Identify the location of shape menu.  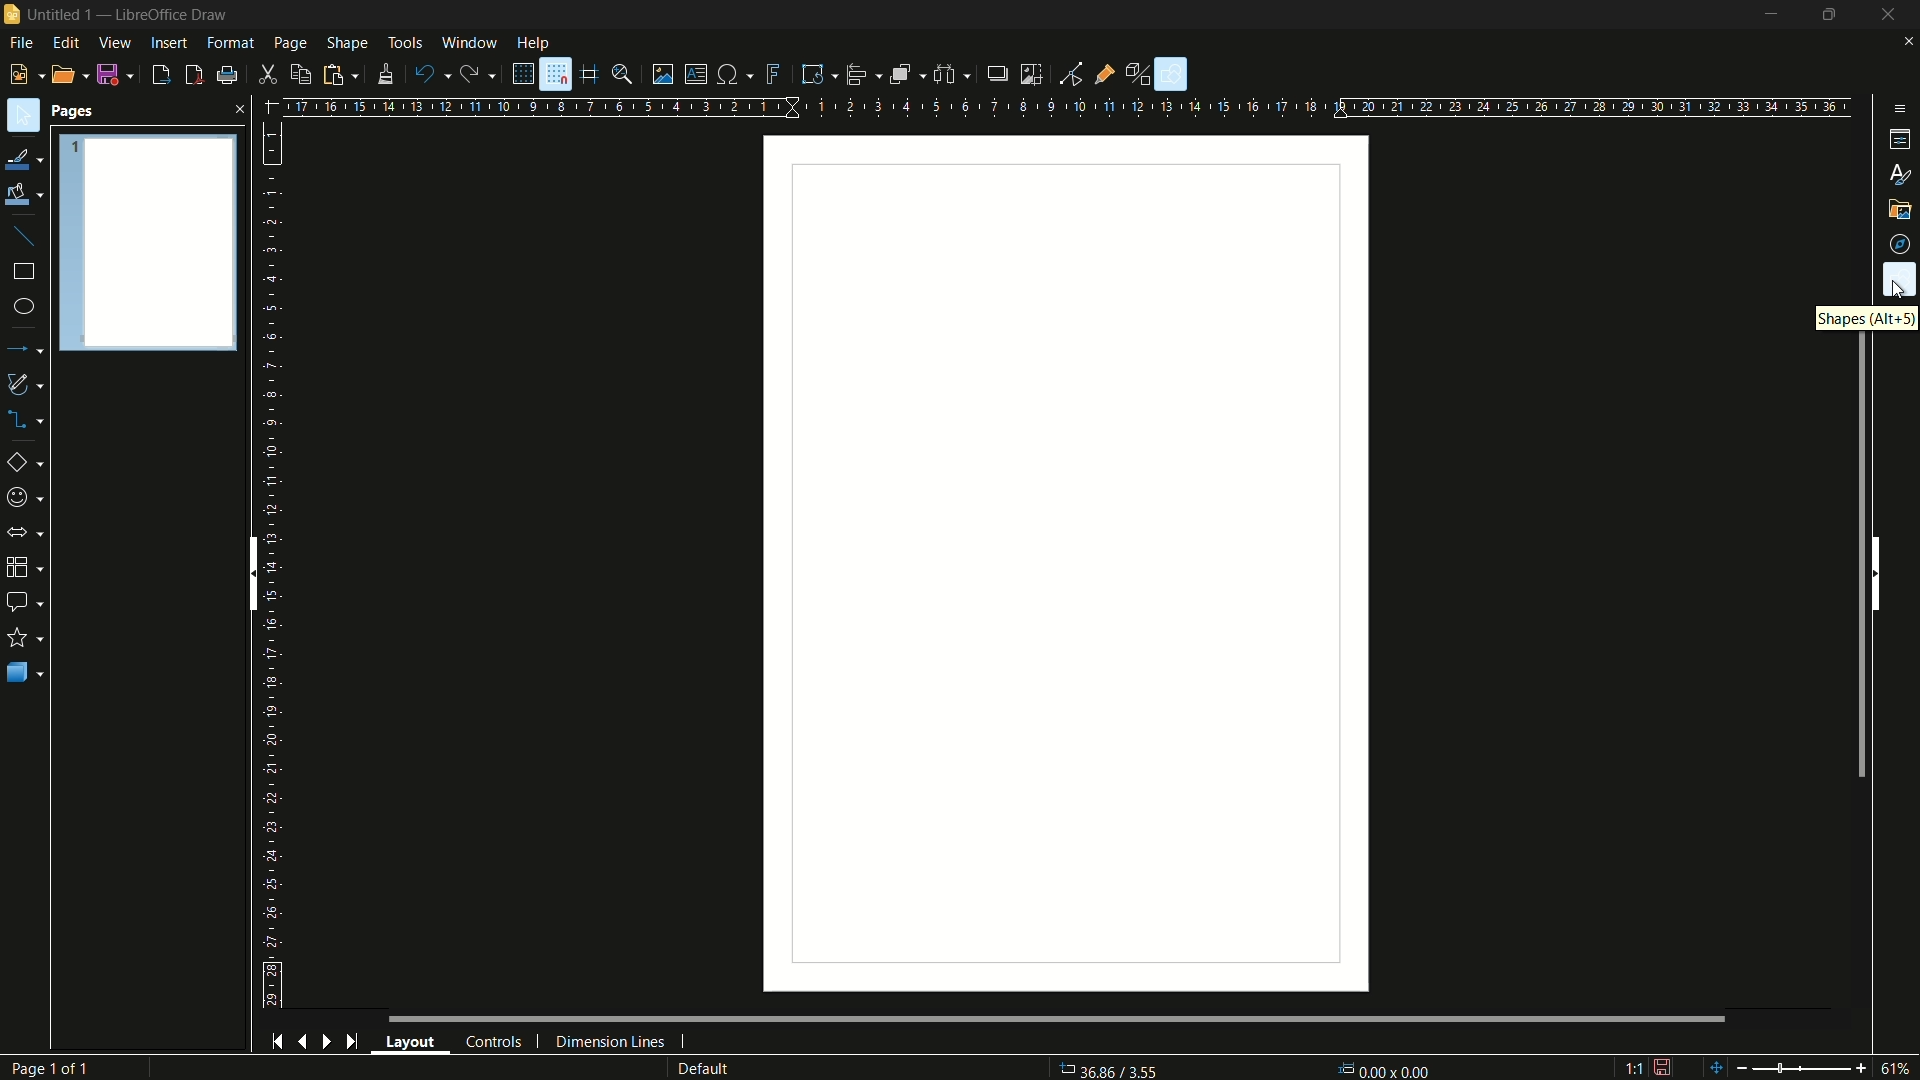
(349, 43).